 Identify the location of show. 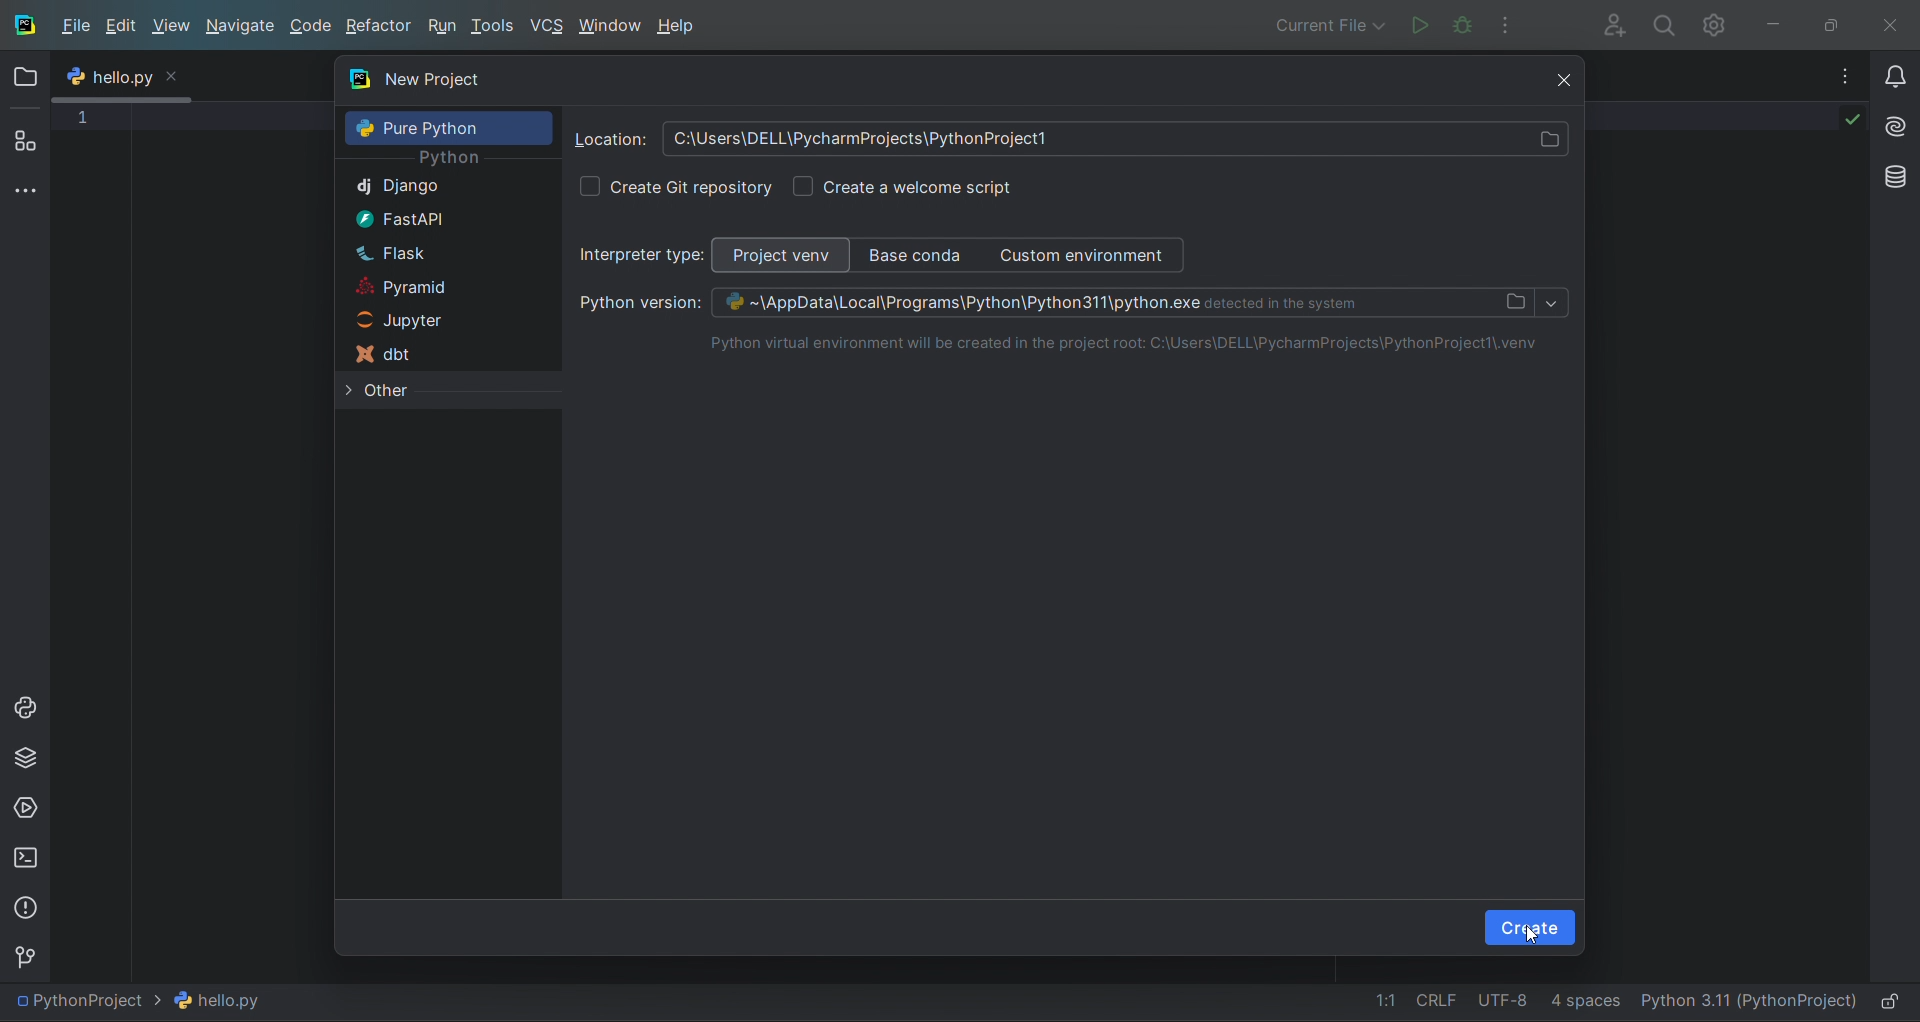
(1552, 304).